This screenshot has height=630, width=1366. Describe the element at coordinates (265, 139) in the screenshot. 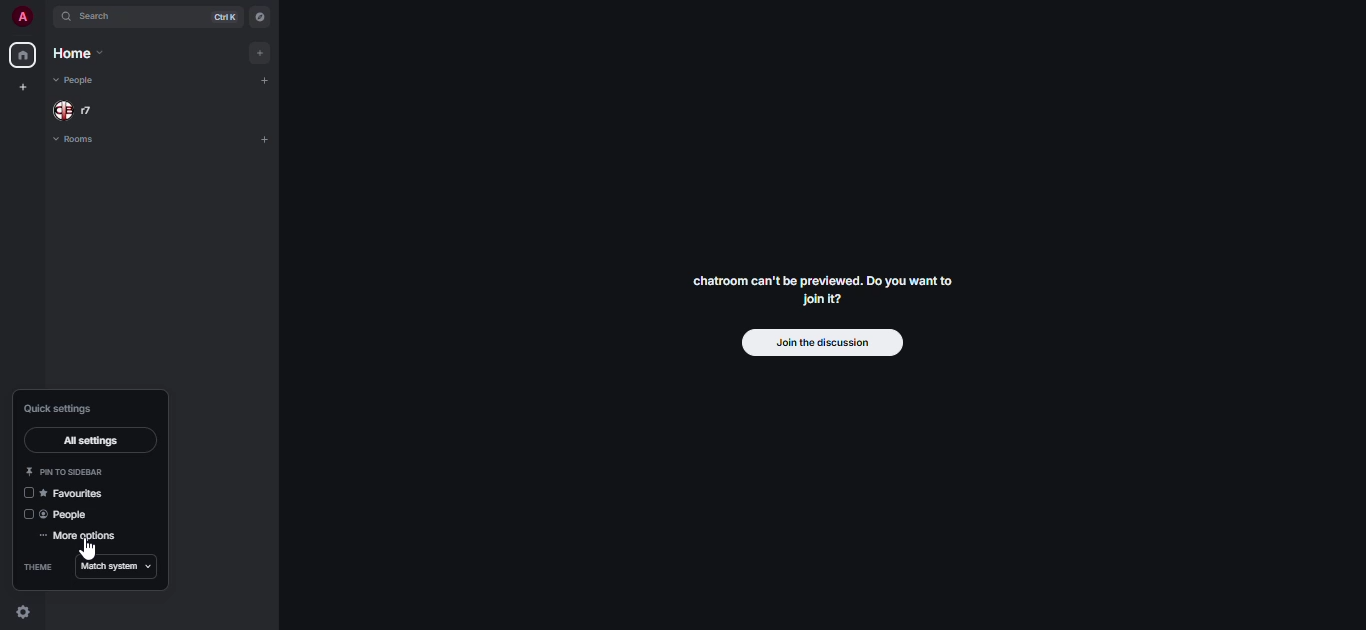

I see `add` at that location.